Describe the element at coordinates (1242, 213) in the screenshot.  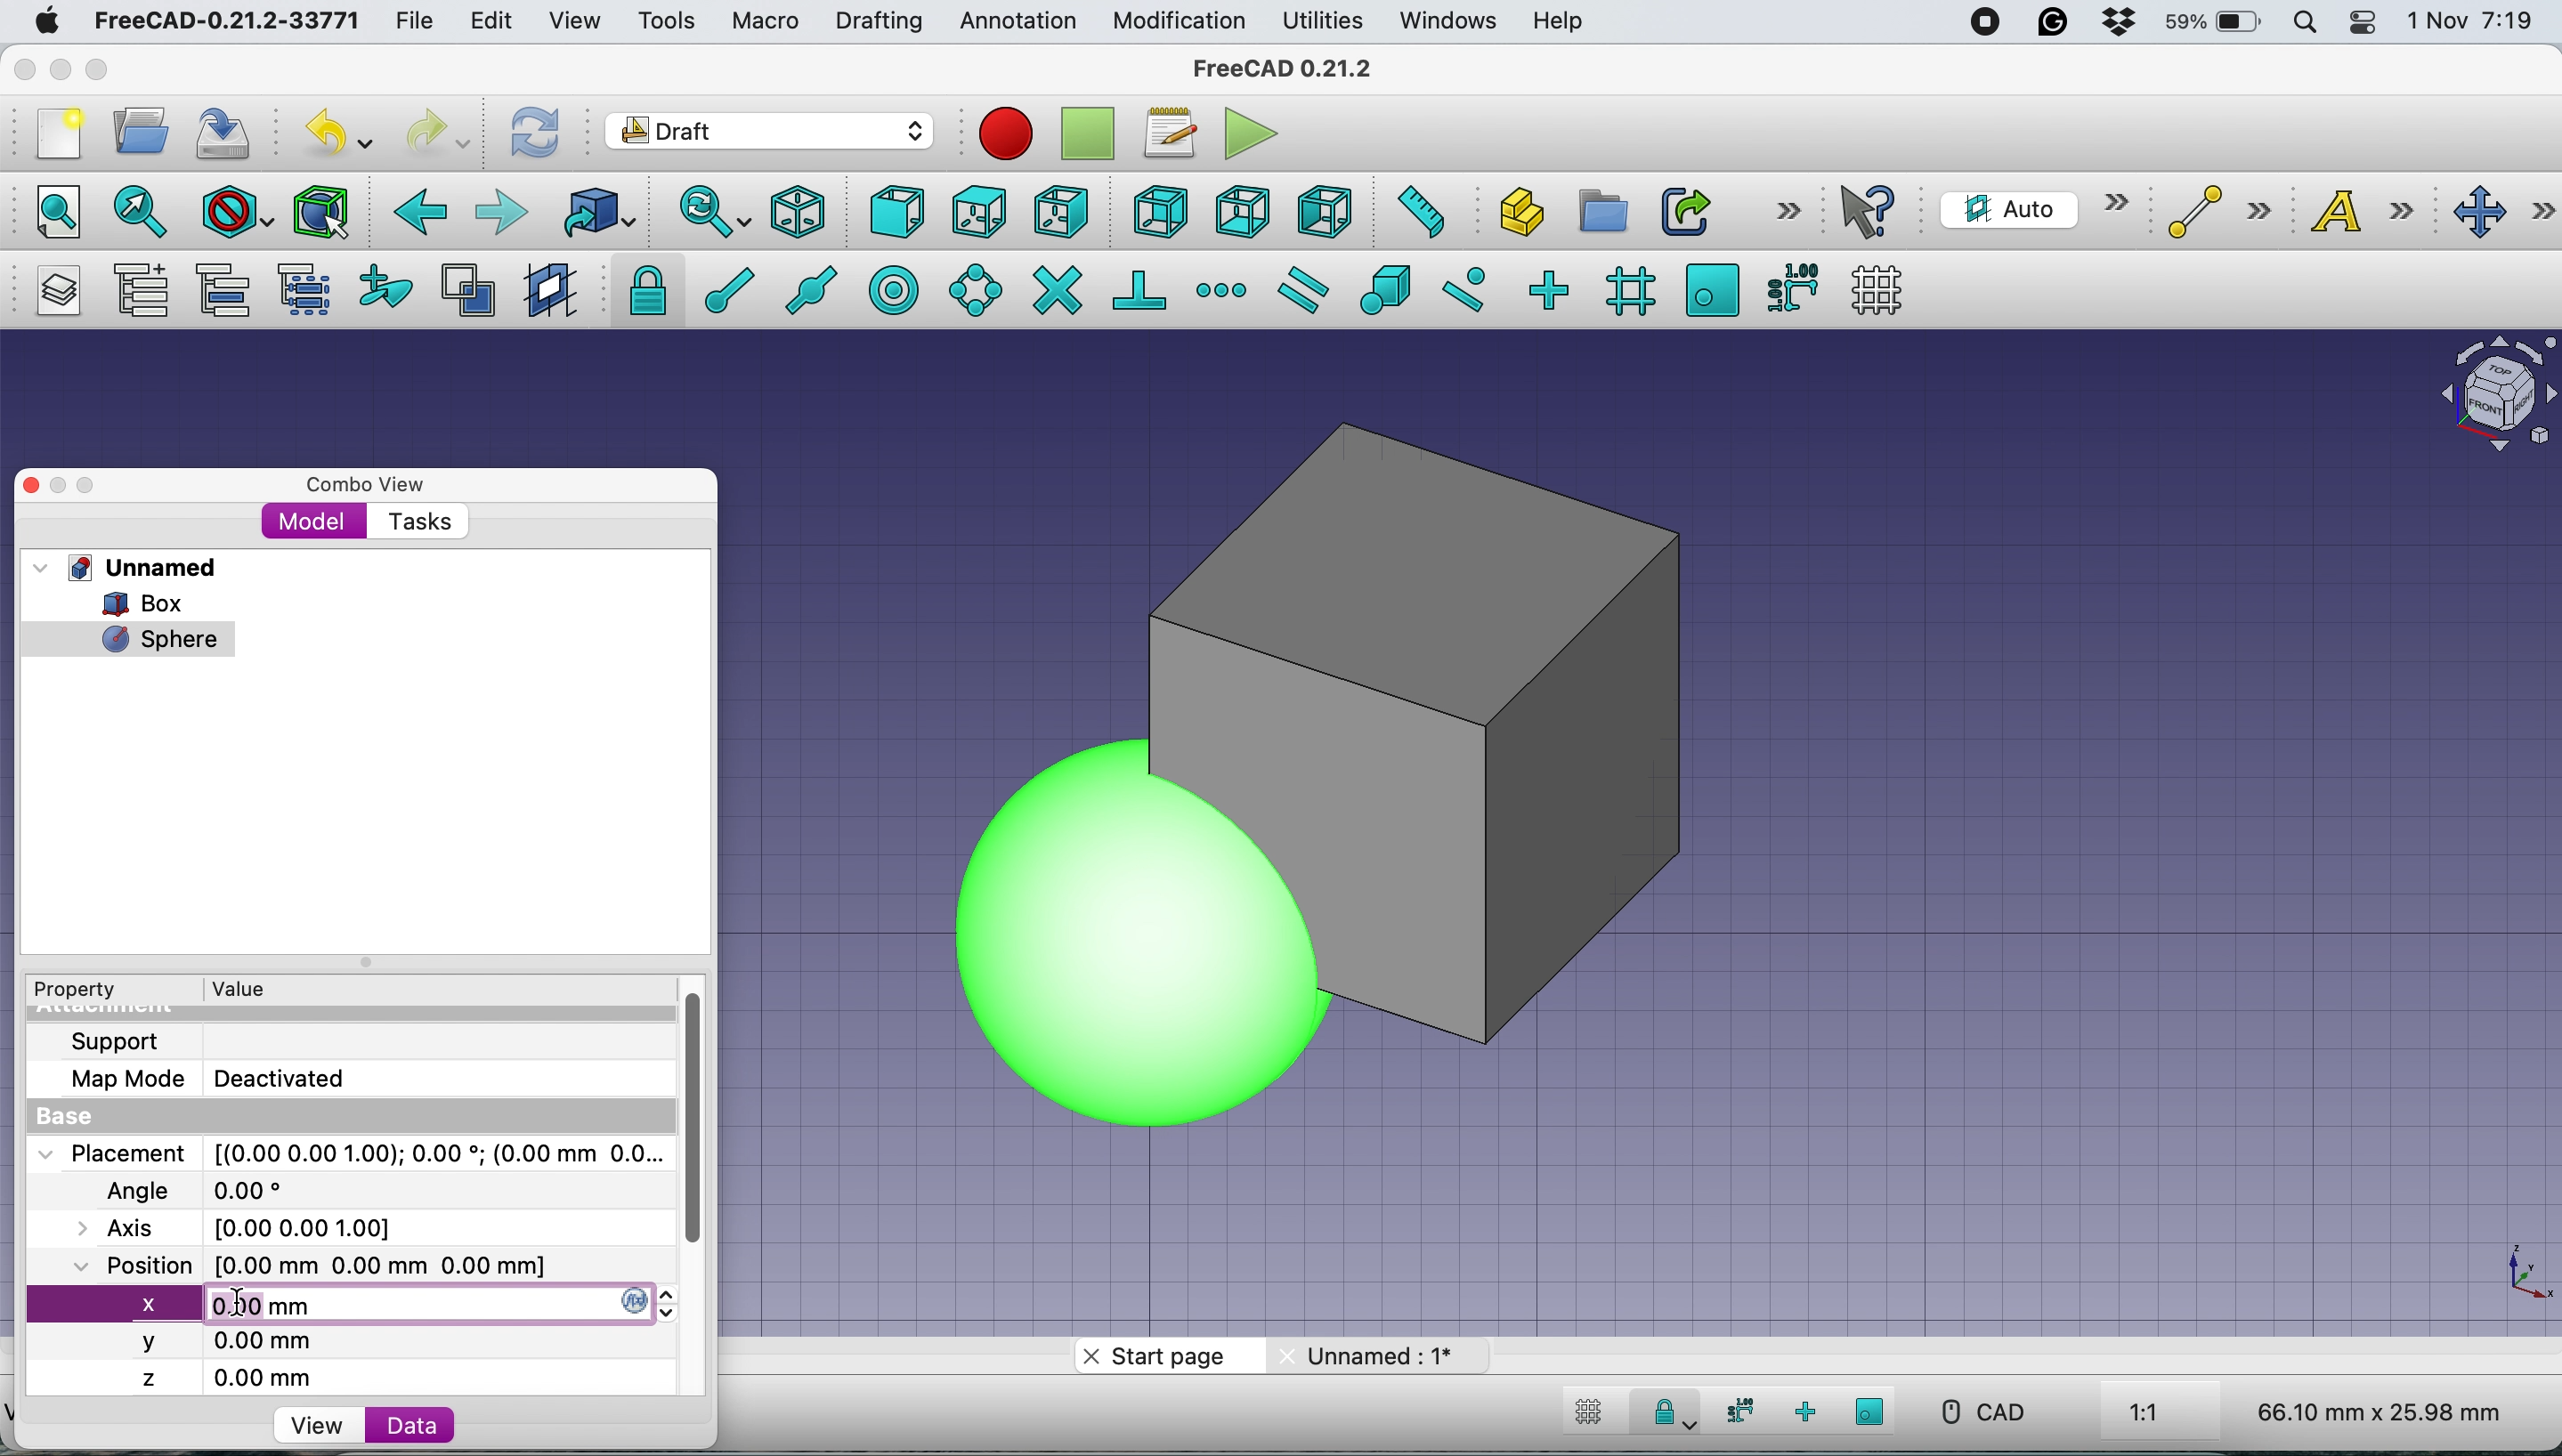
I see `bottom` at that location.